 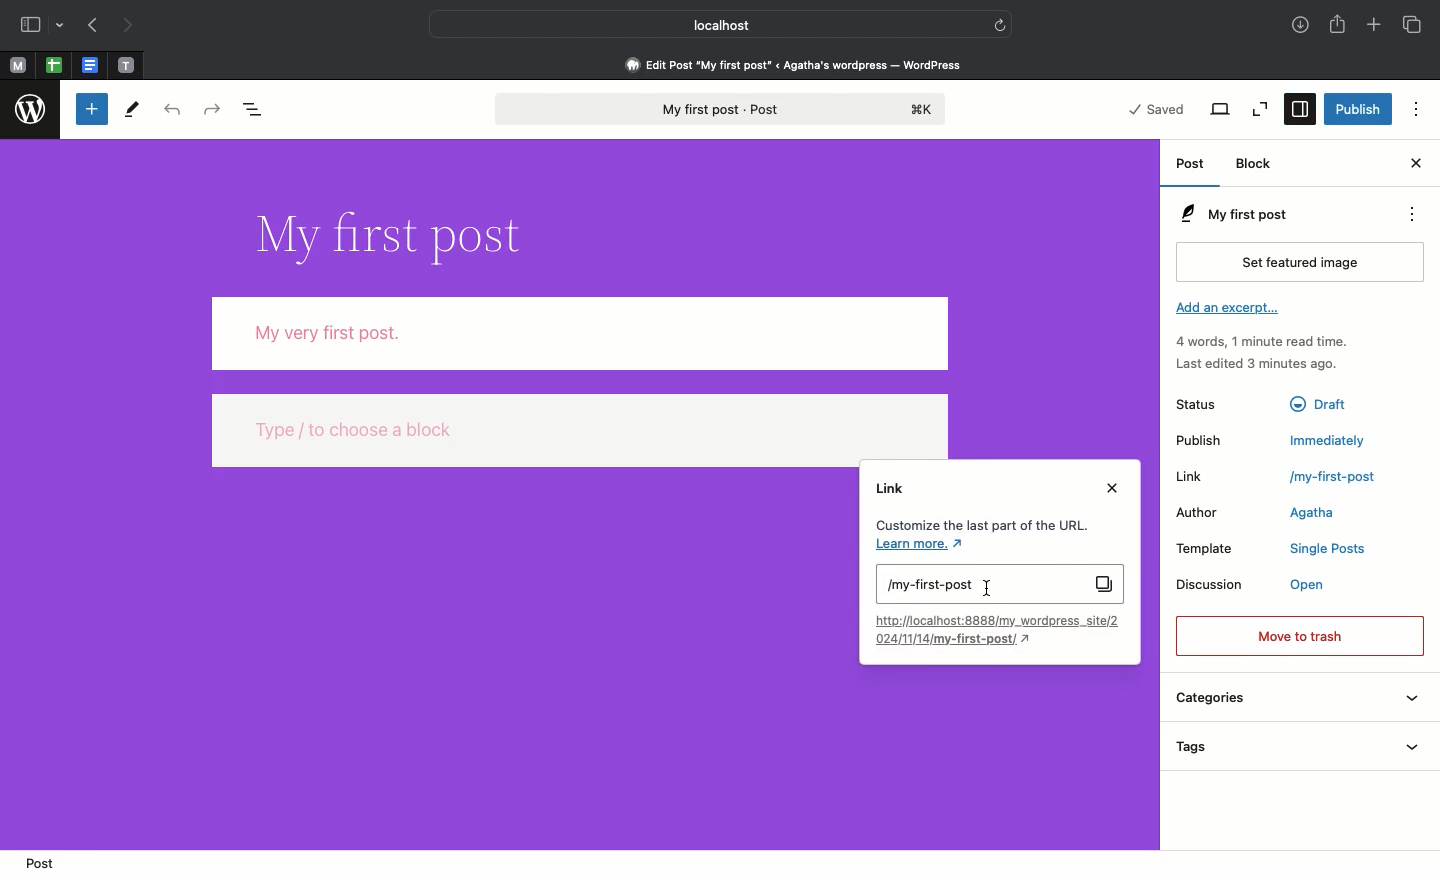 I want to click on Pinned tabs, so click(x=19, y=65).